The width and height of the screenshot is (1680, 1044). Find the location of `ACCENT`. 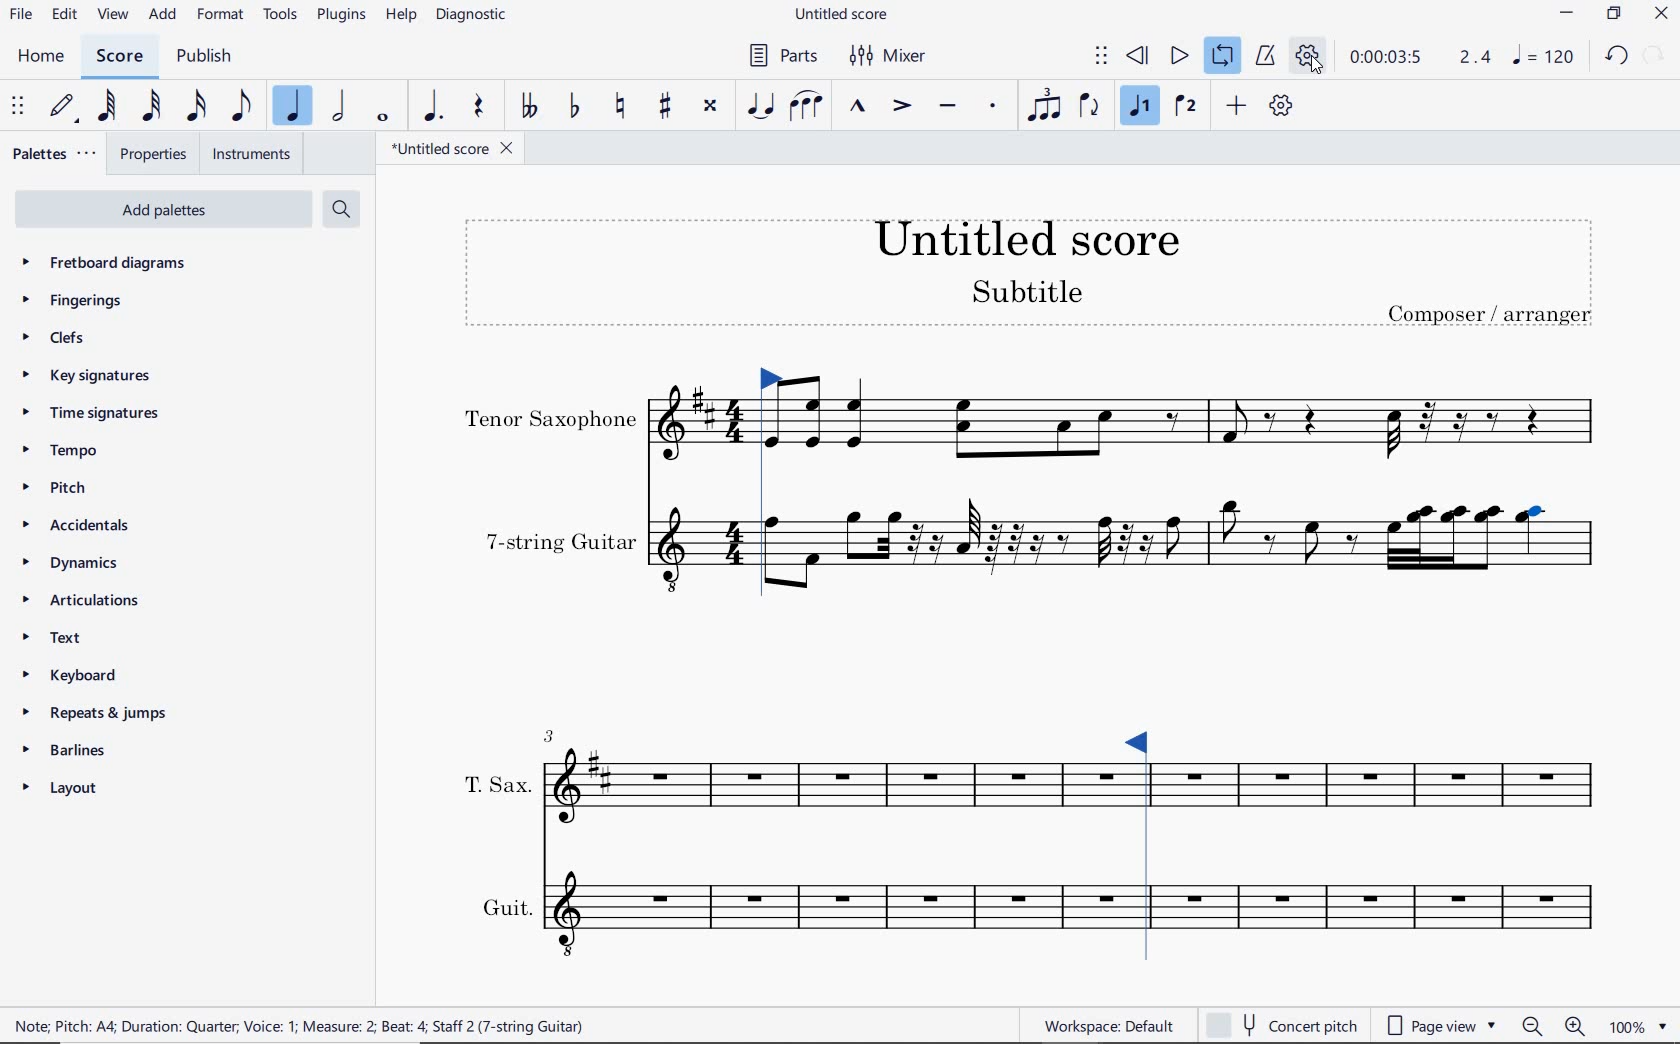

ACCENT is located at coordinates (899, 108).